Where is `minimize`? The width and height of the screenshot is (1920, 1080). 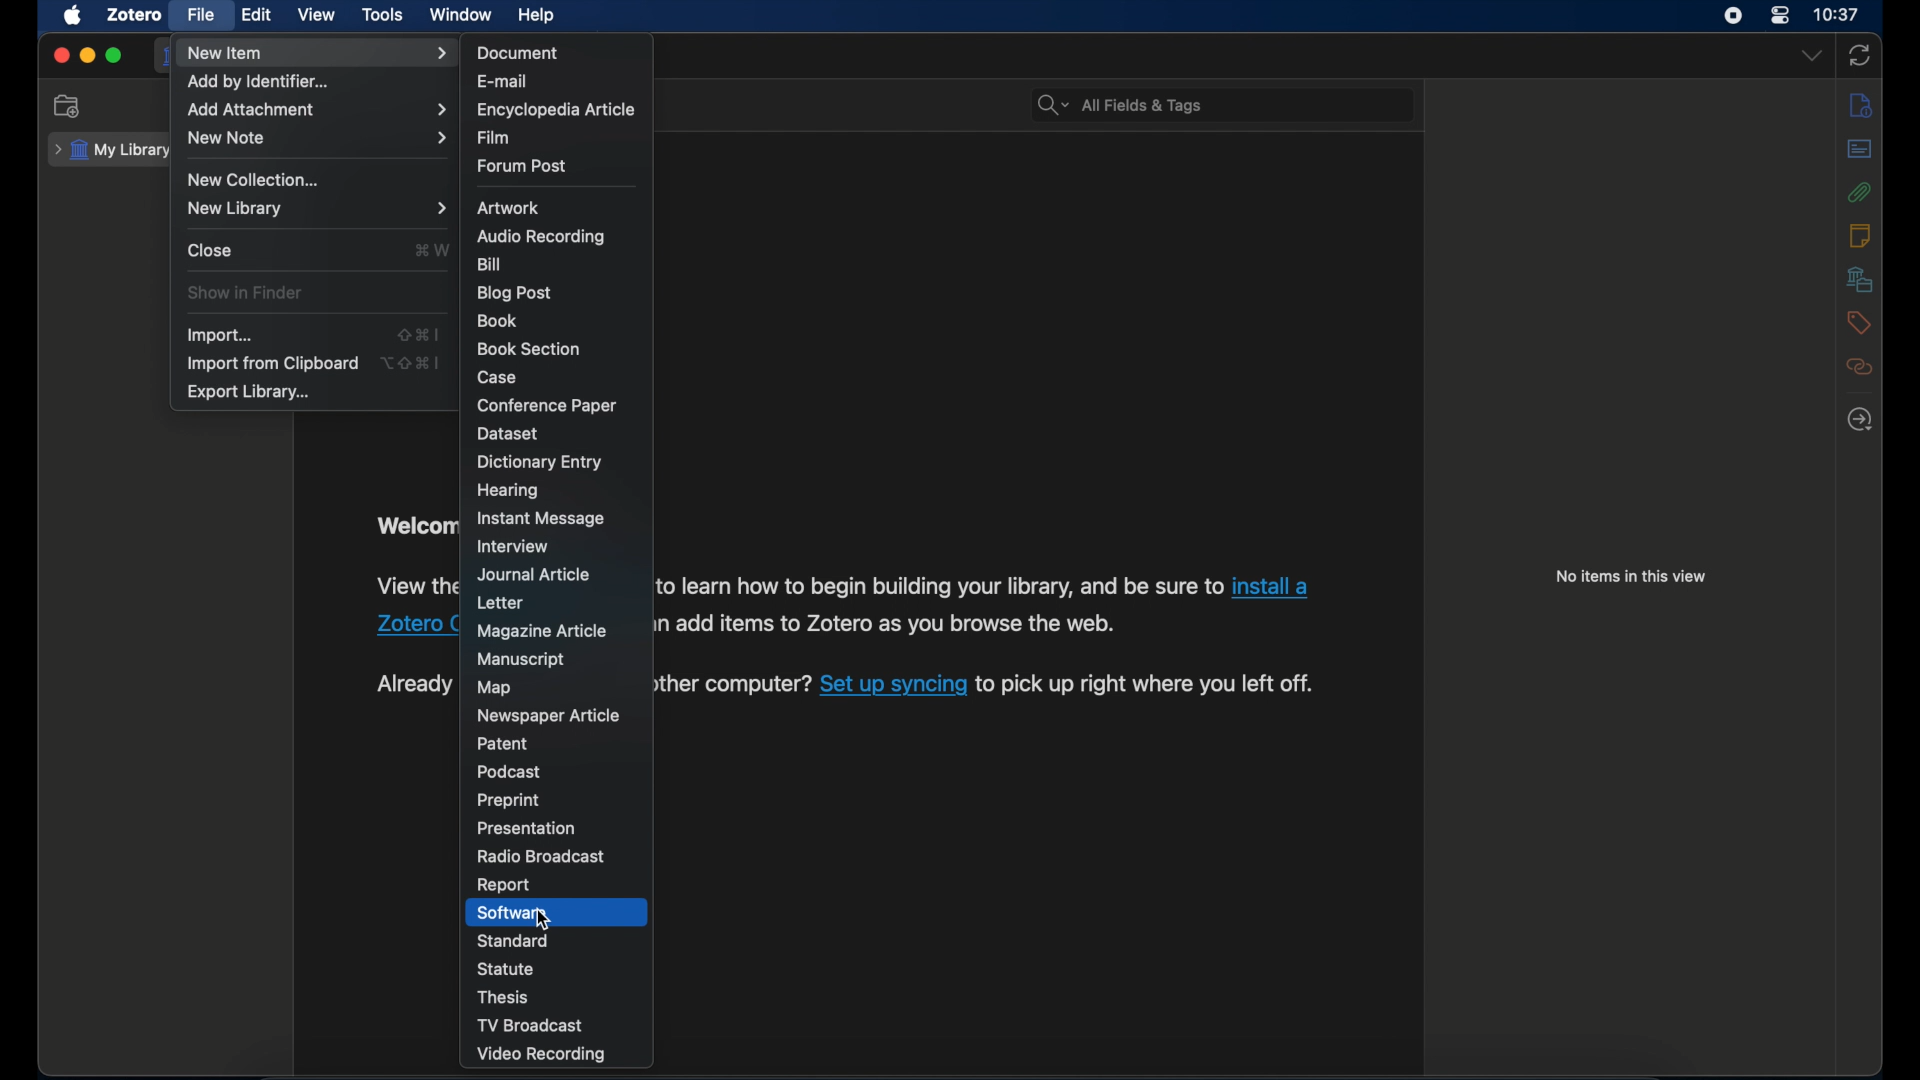 minimize is located at coordinates (86, 57).